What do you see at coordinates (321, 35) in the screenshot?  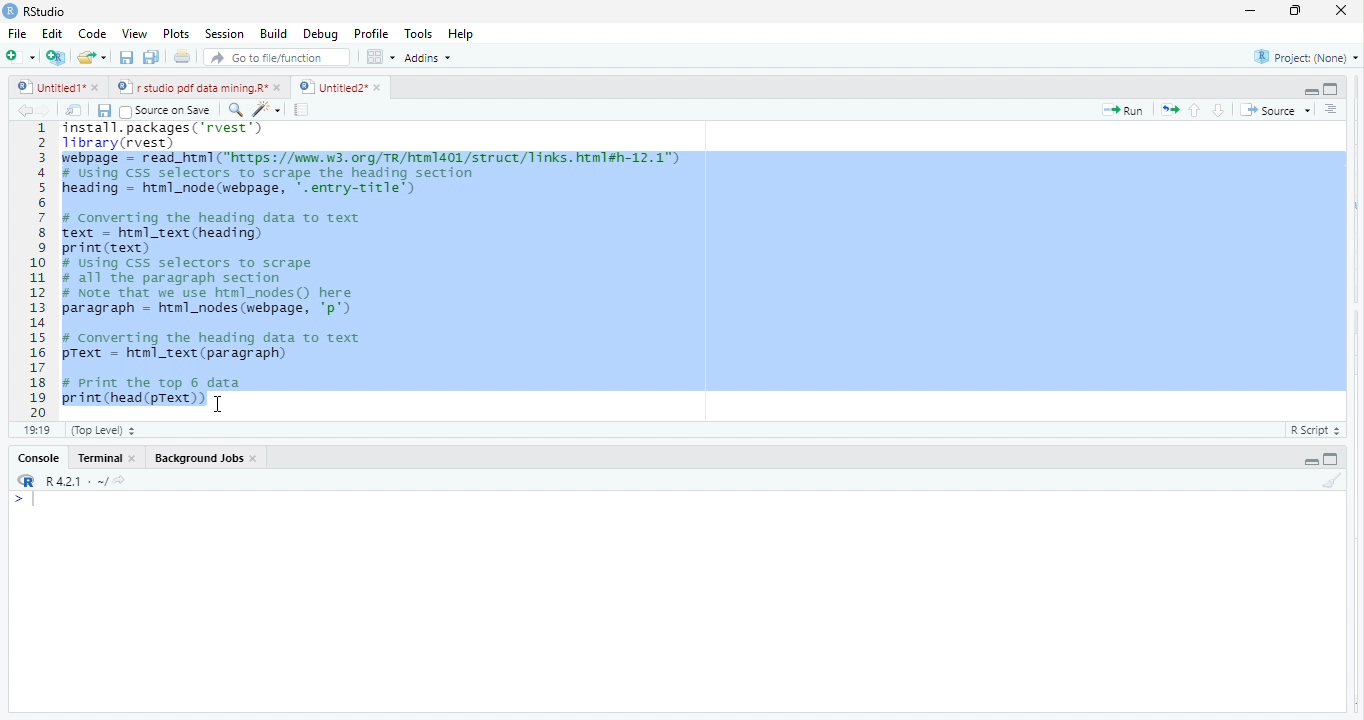 I see `Debug` at bounding box center [321, 35].